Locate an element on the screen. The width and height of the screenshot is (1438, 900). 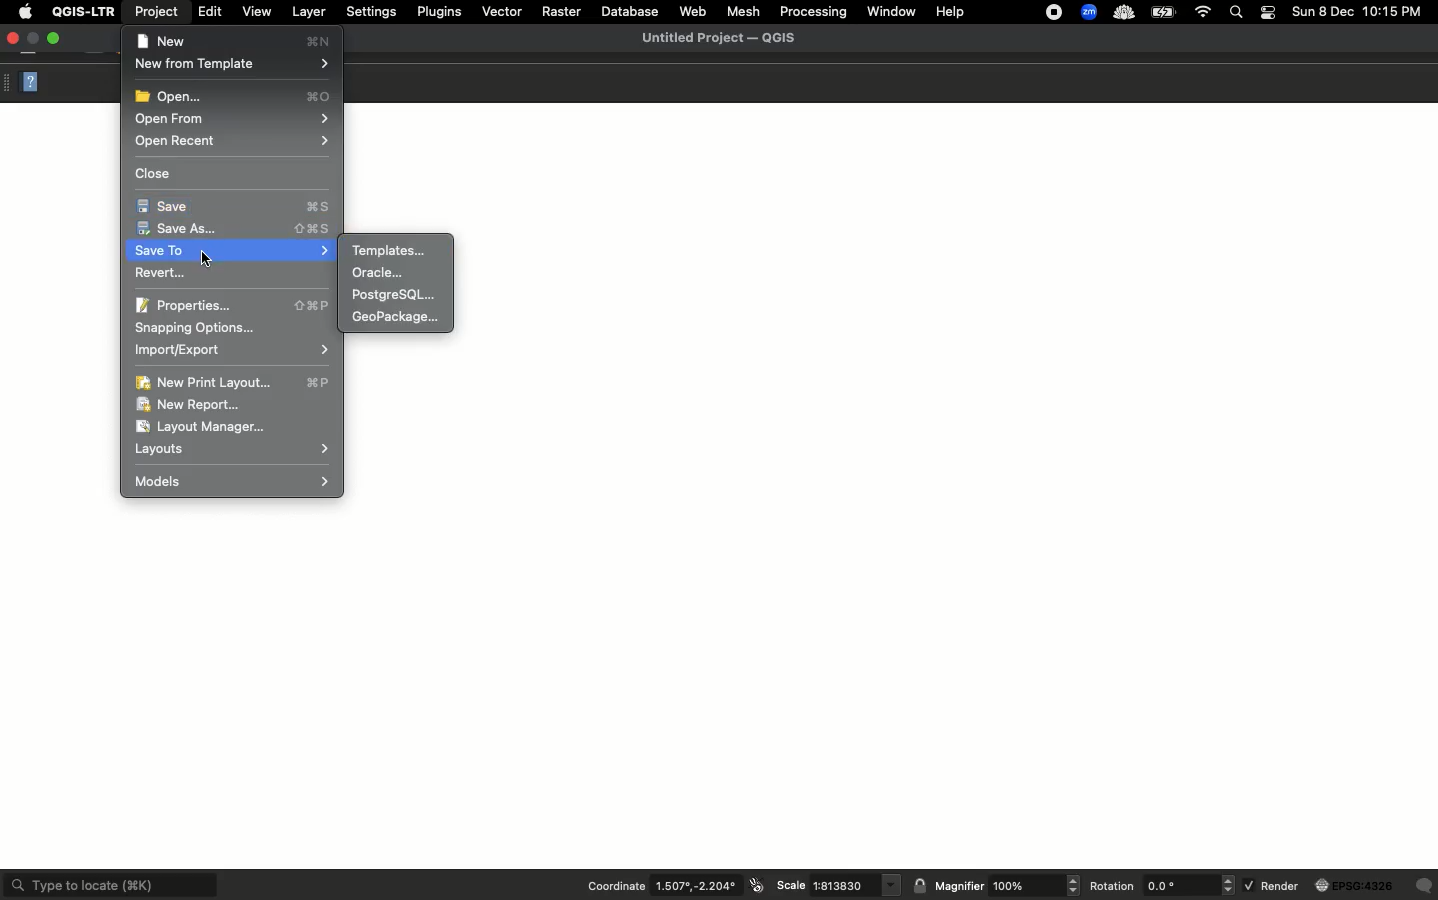
rotation is located at coordinates (1191, 885).